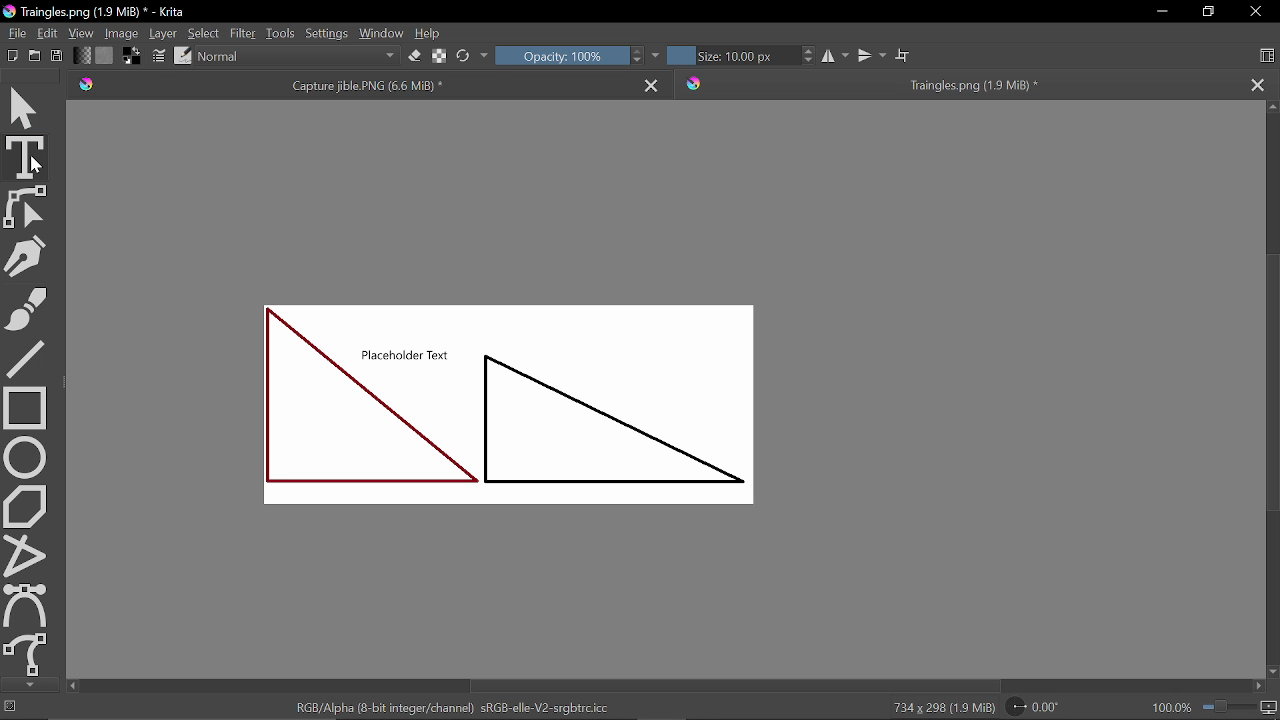 The height and width of the screenshot is (720, 1280). I want to click on Vertical scrollbar, so click(1270, 384).